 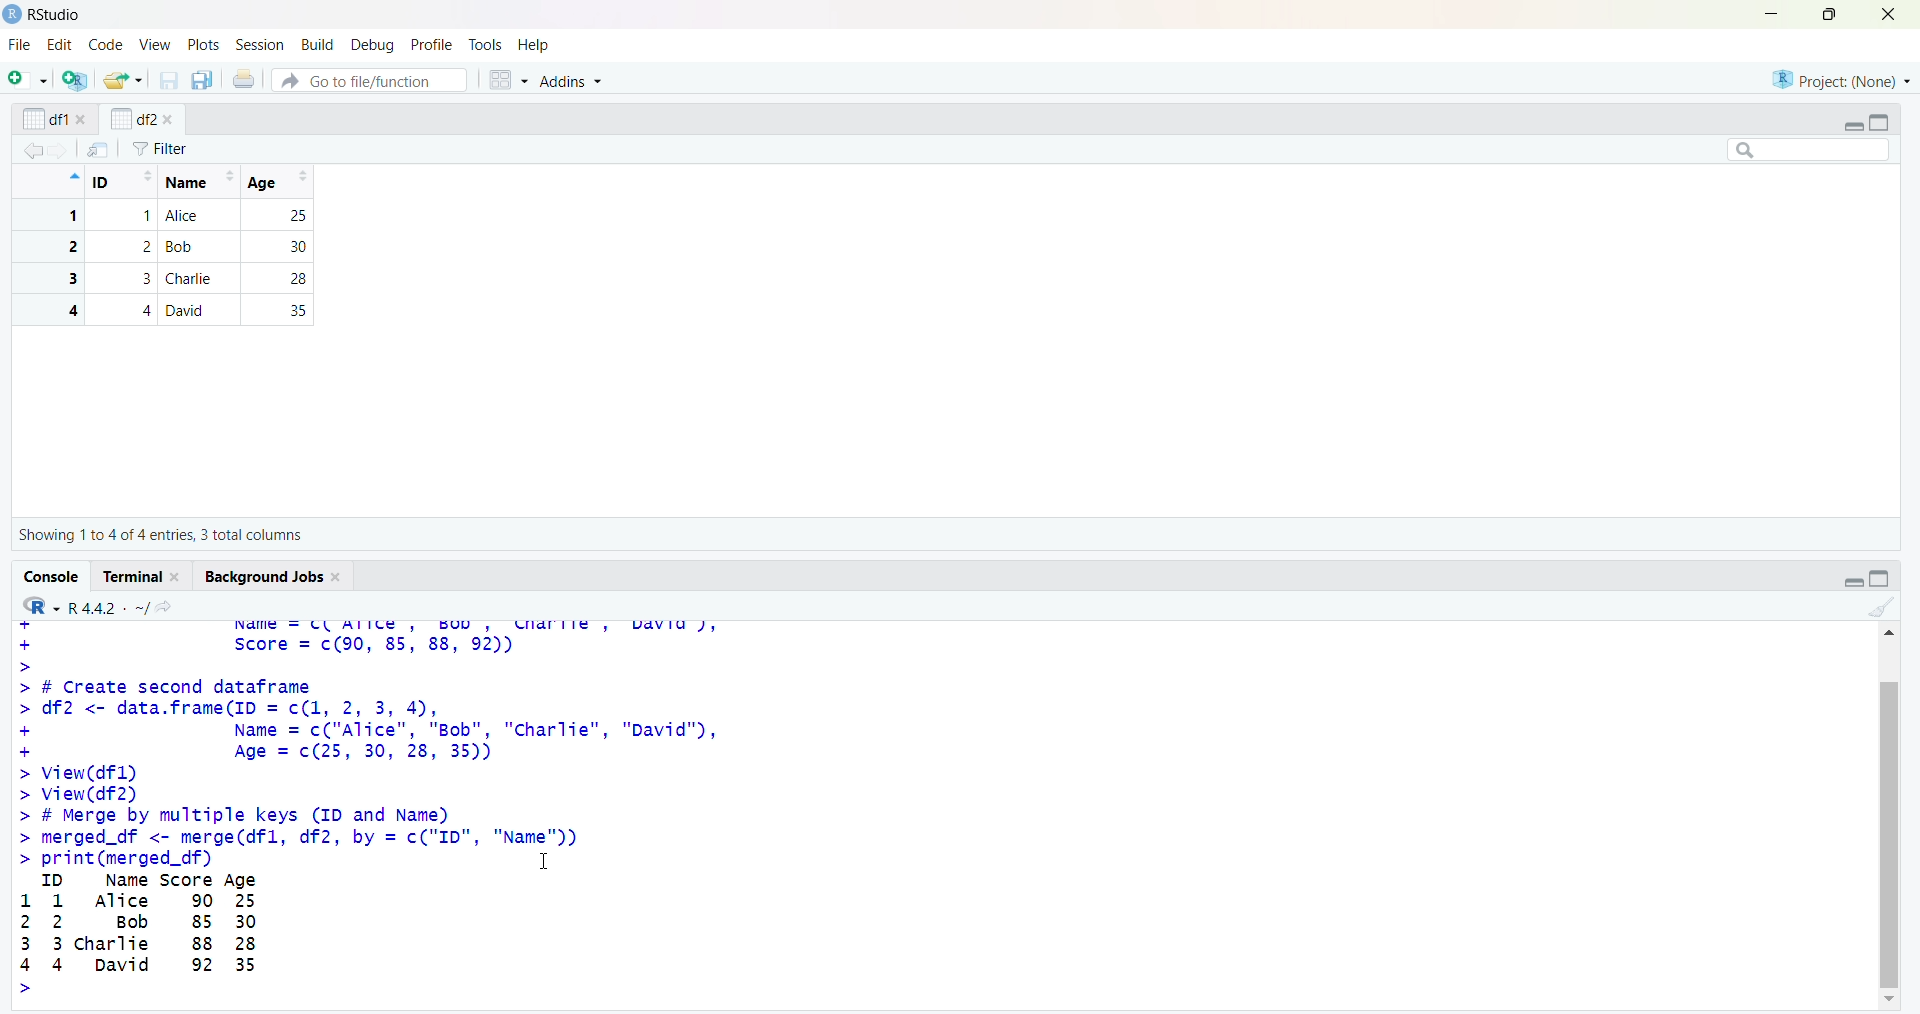 I want to click on Collapse/expand , so click(x=1853, y=582).